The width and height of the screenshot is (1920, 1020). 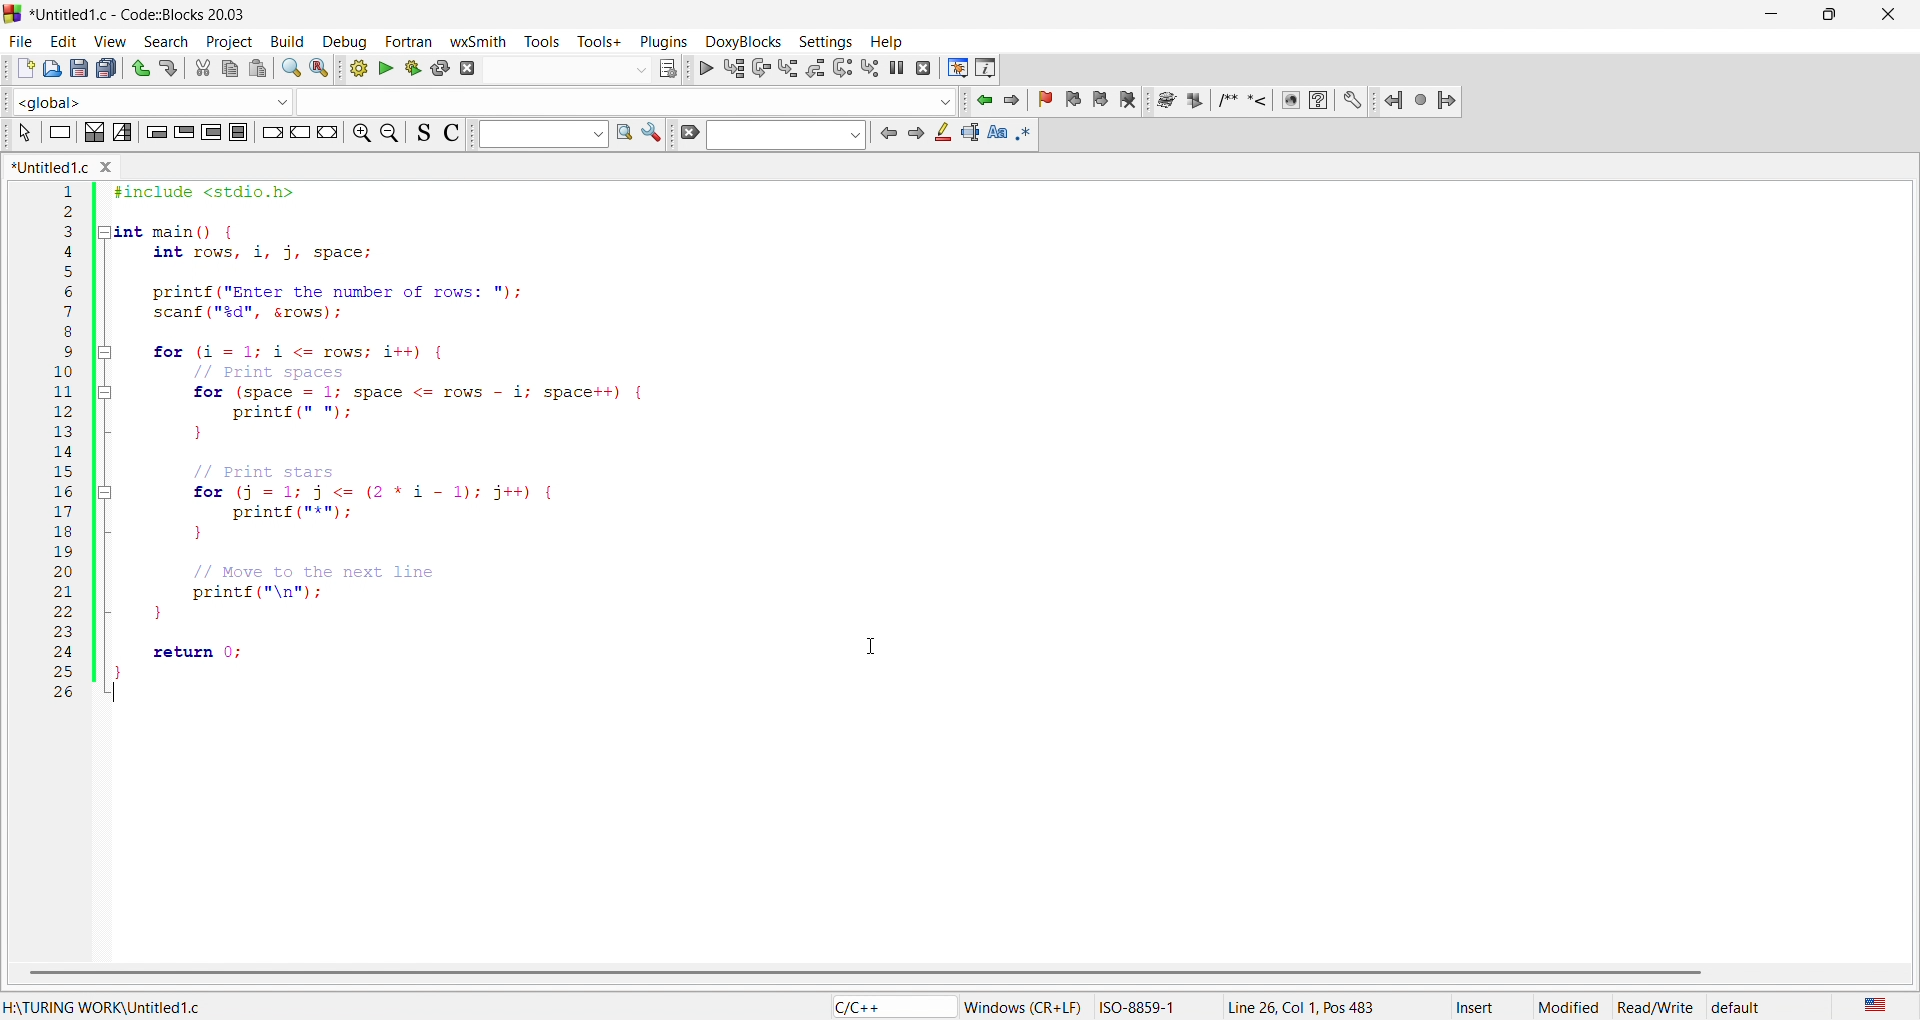 What do you see at coordinates (171, 38) in the screenshot?
I see `search` at bounding box center [171, 38].